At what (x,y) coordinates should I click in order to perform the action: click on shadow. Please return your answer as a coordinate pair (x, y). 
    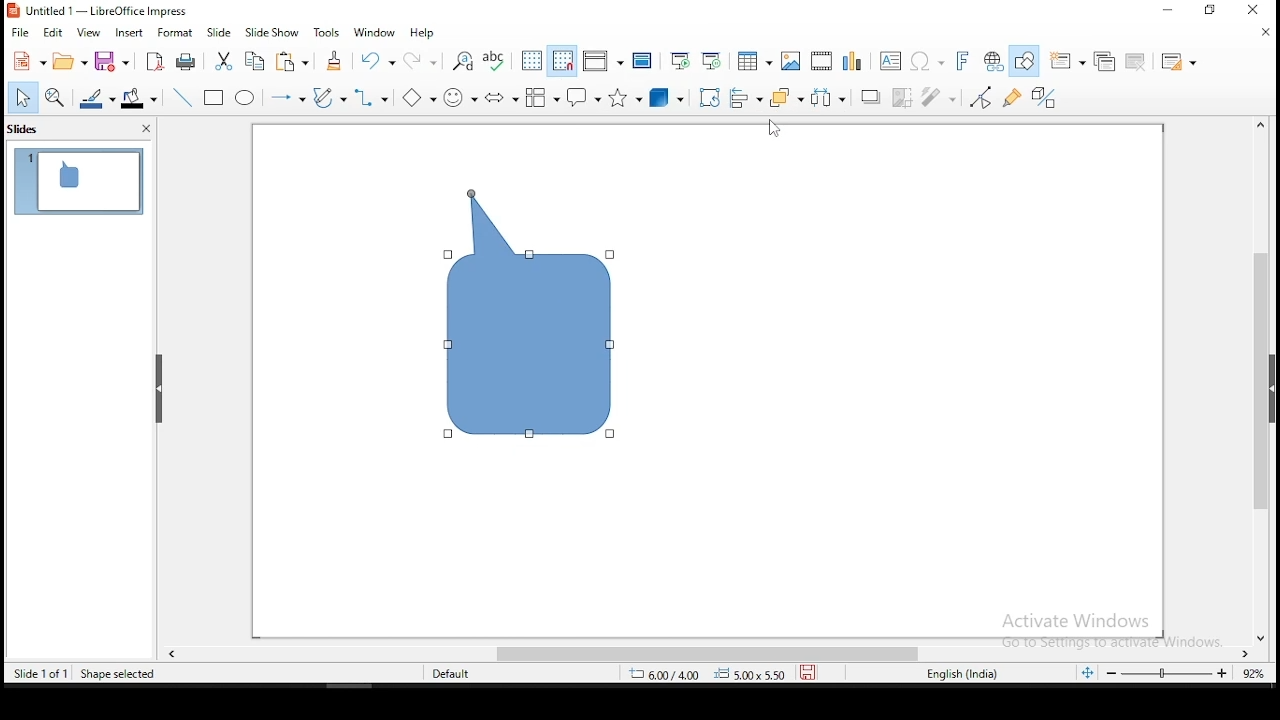
    Looking at the image, I should click on (867, 97).